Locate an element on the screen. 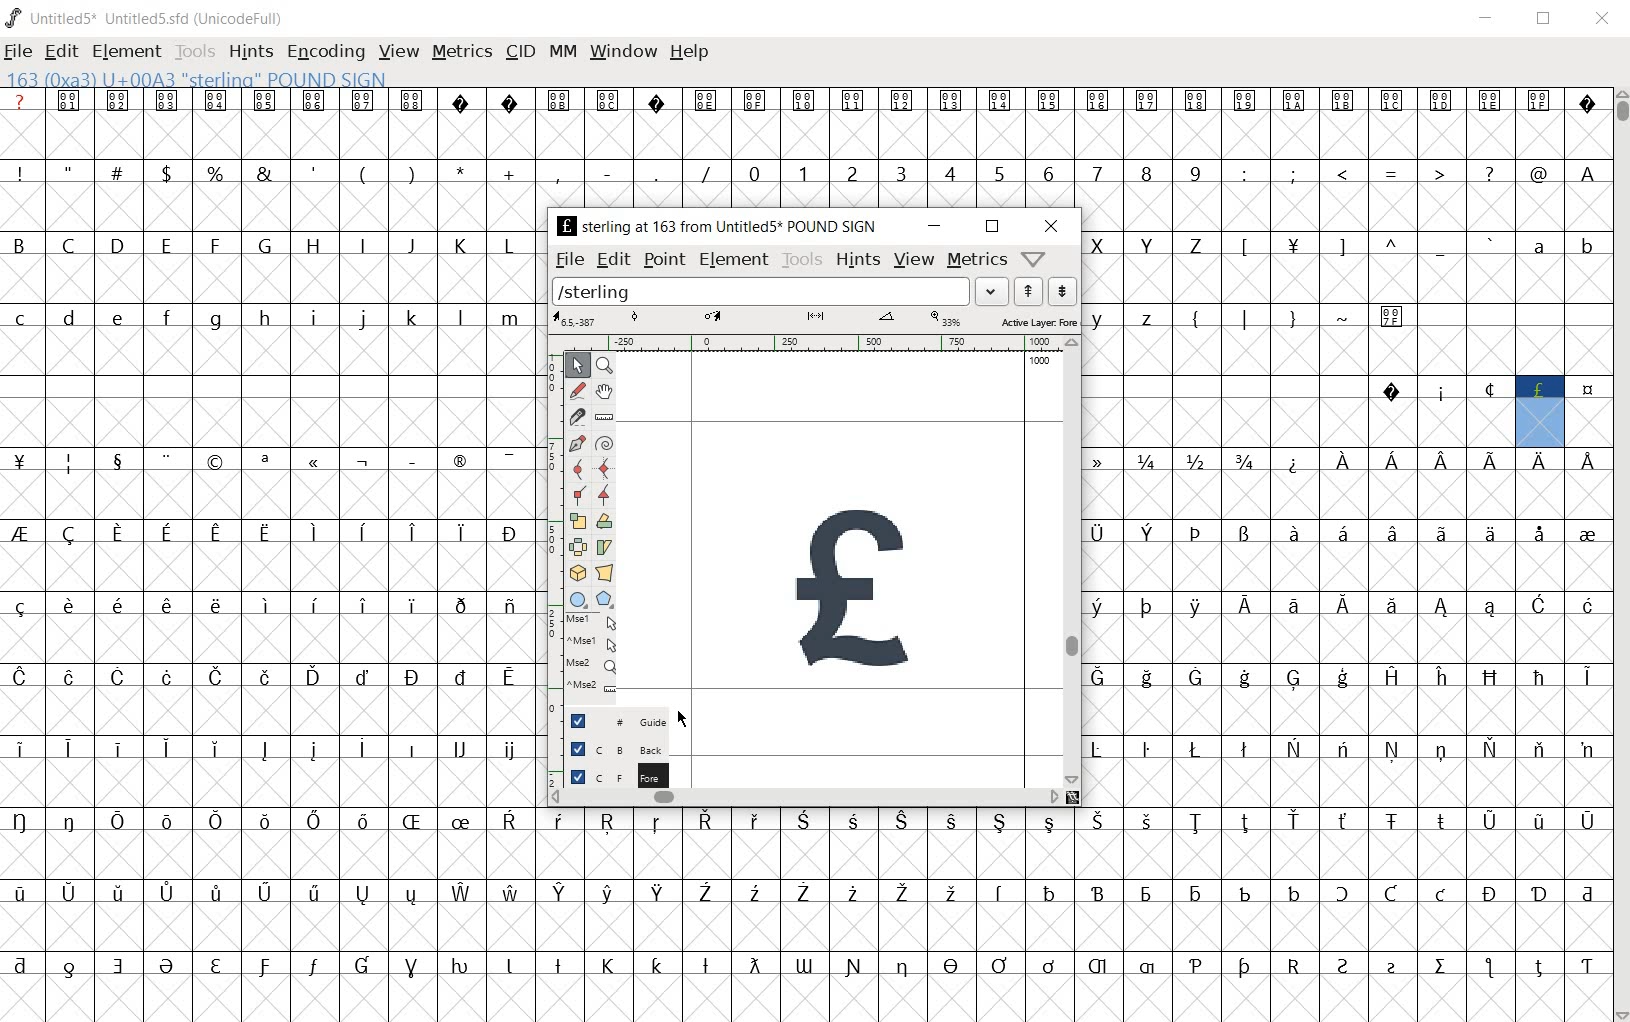  Symbol is located at coordinates (1001, 894).